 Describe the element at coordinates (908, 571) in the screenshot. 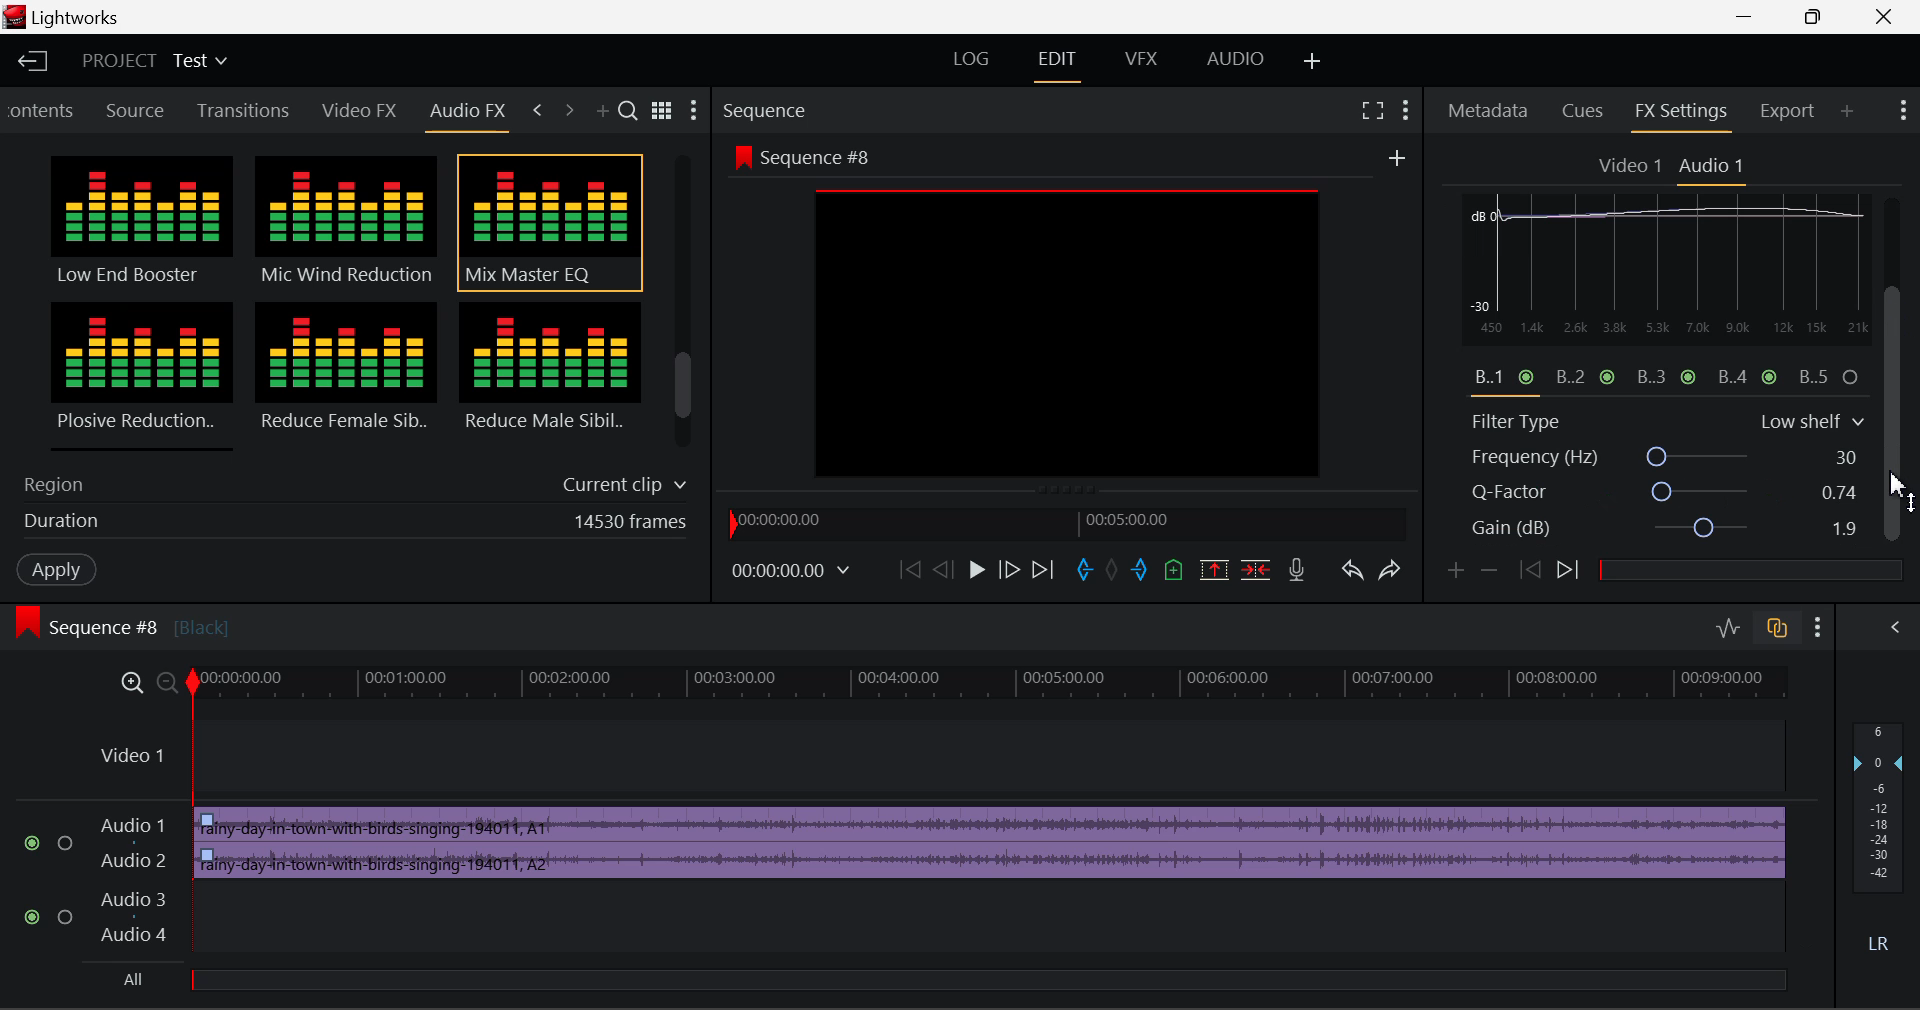

I see `To Start` at that location.